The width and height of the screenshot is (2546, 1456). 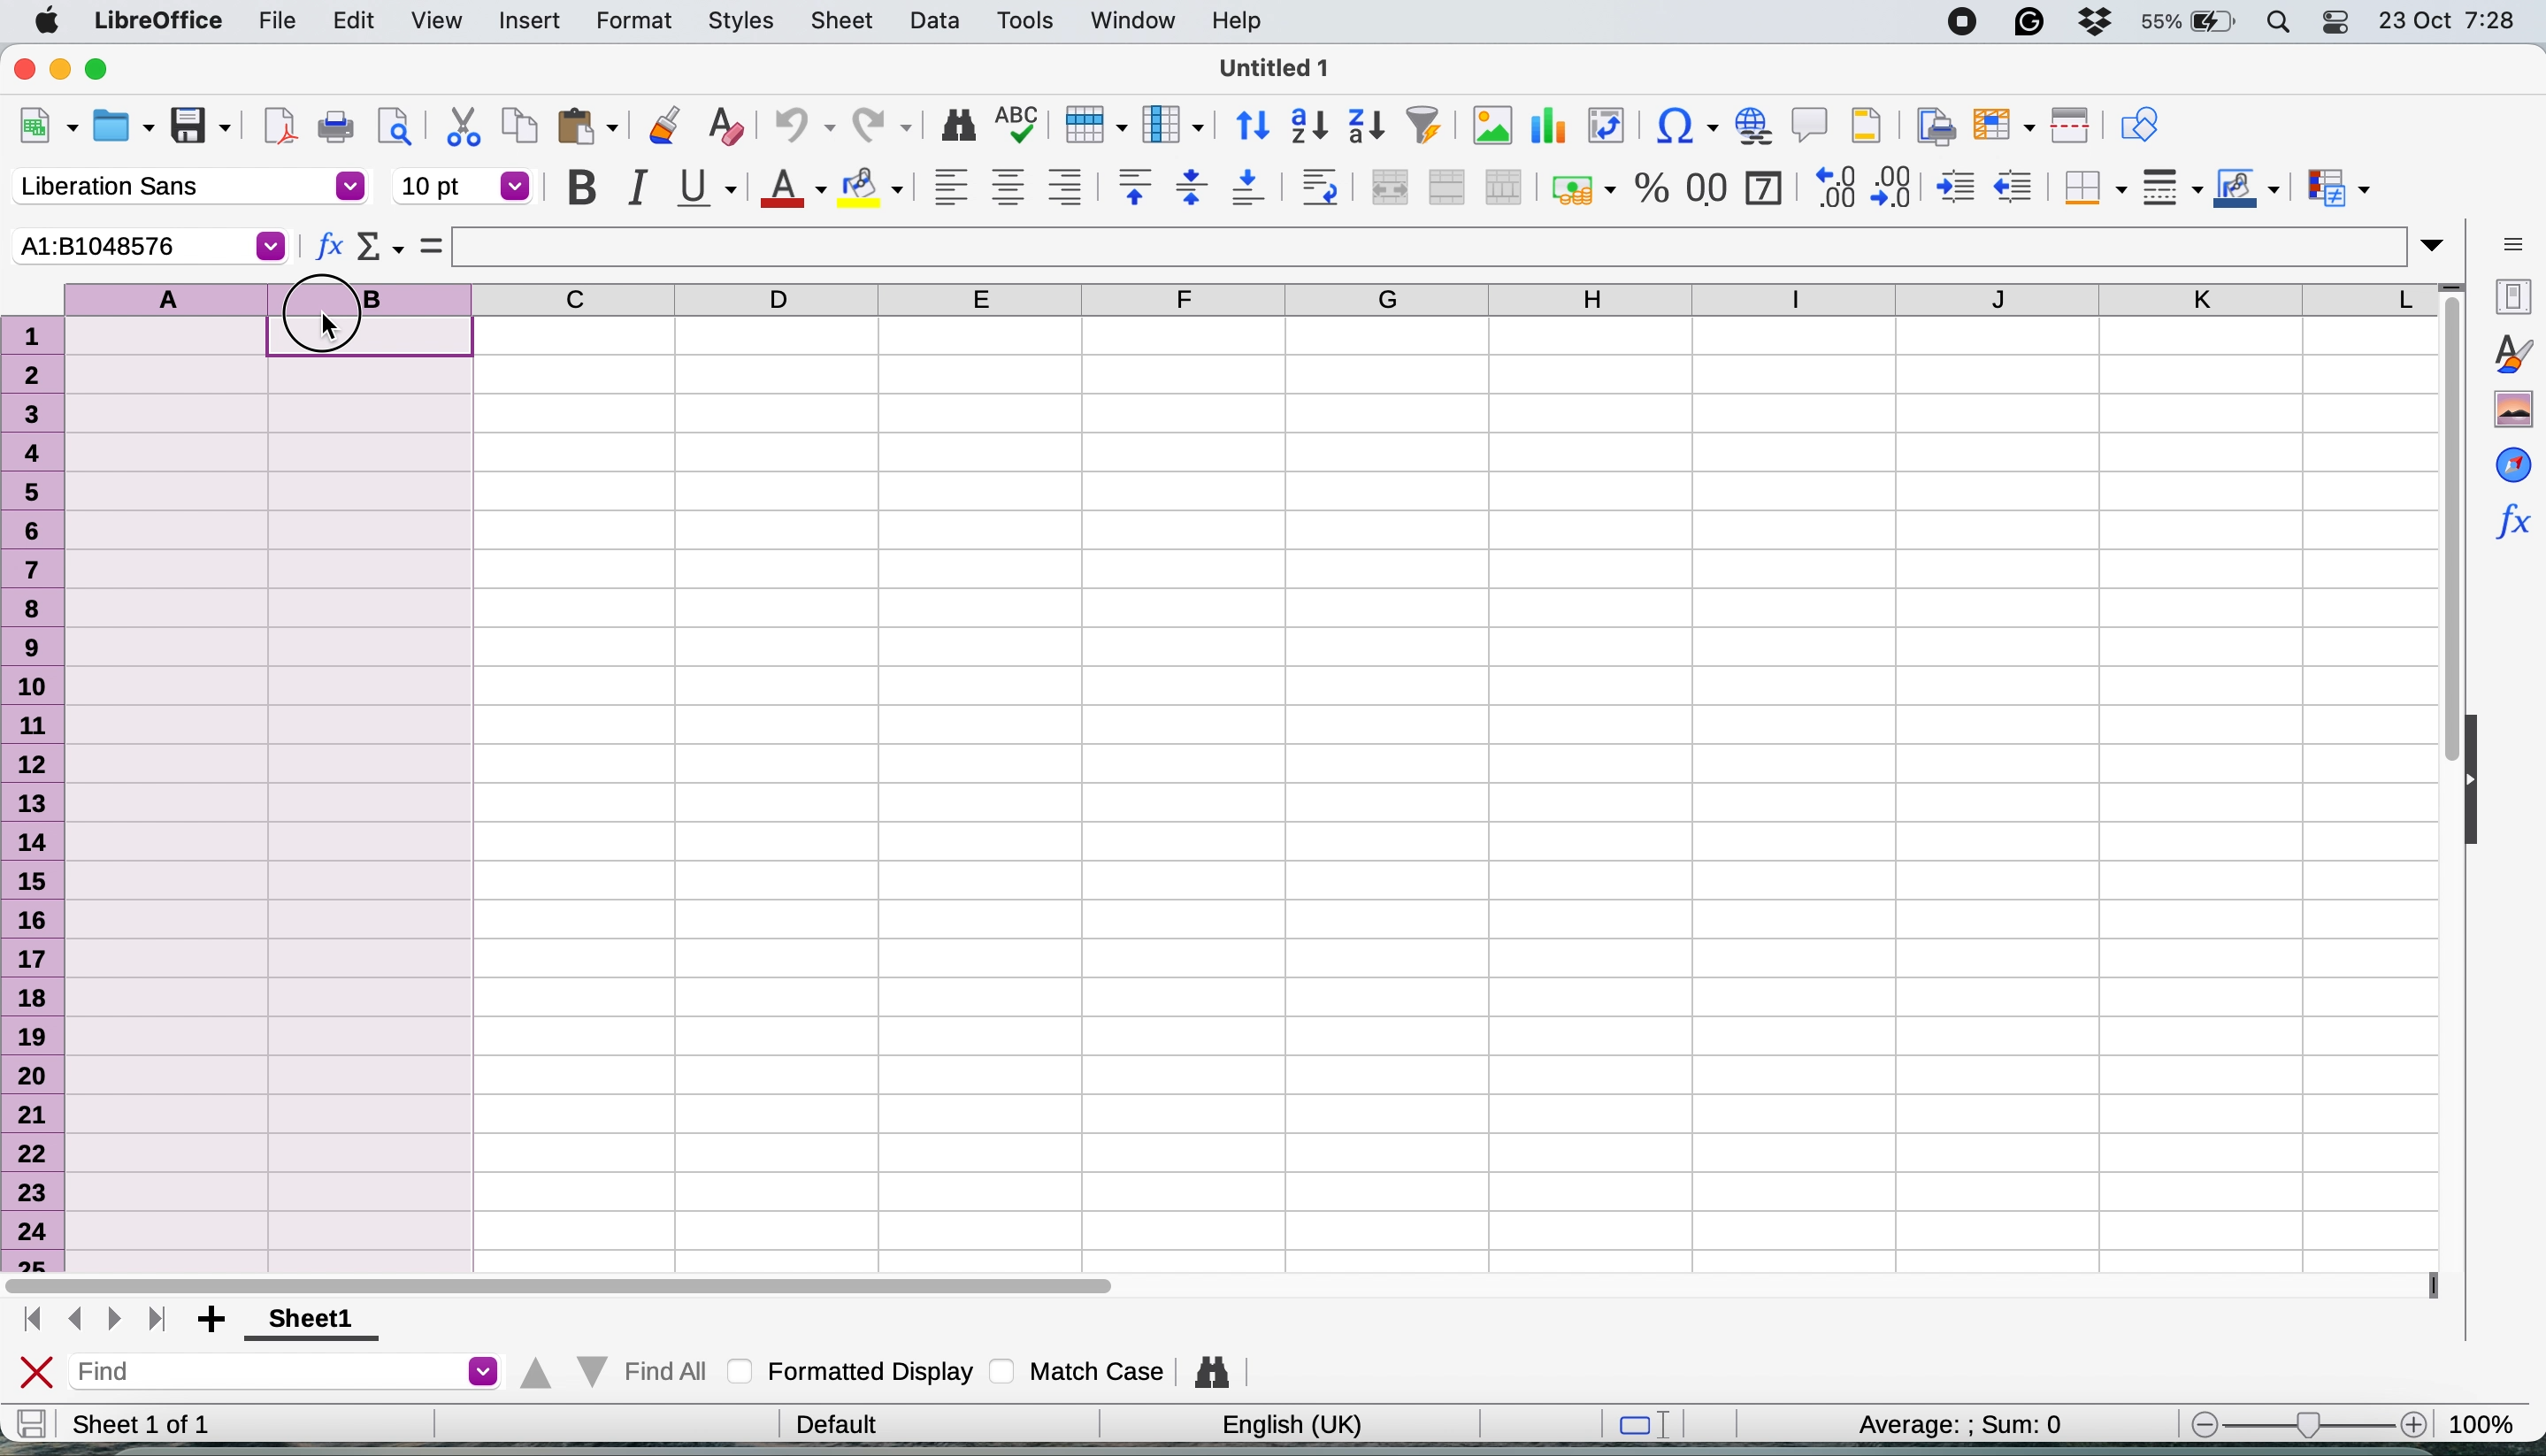 I want to click on select, so click(x=432, y=246).